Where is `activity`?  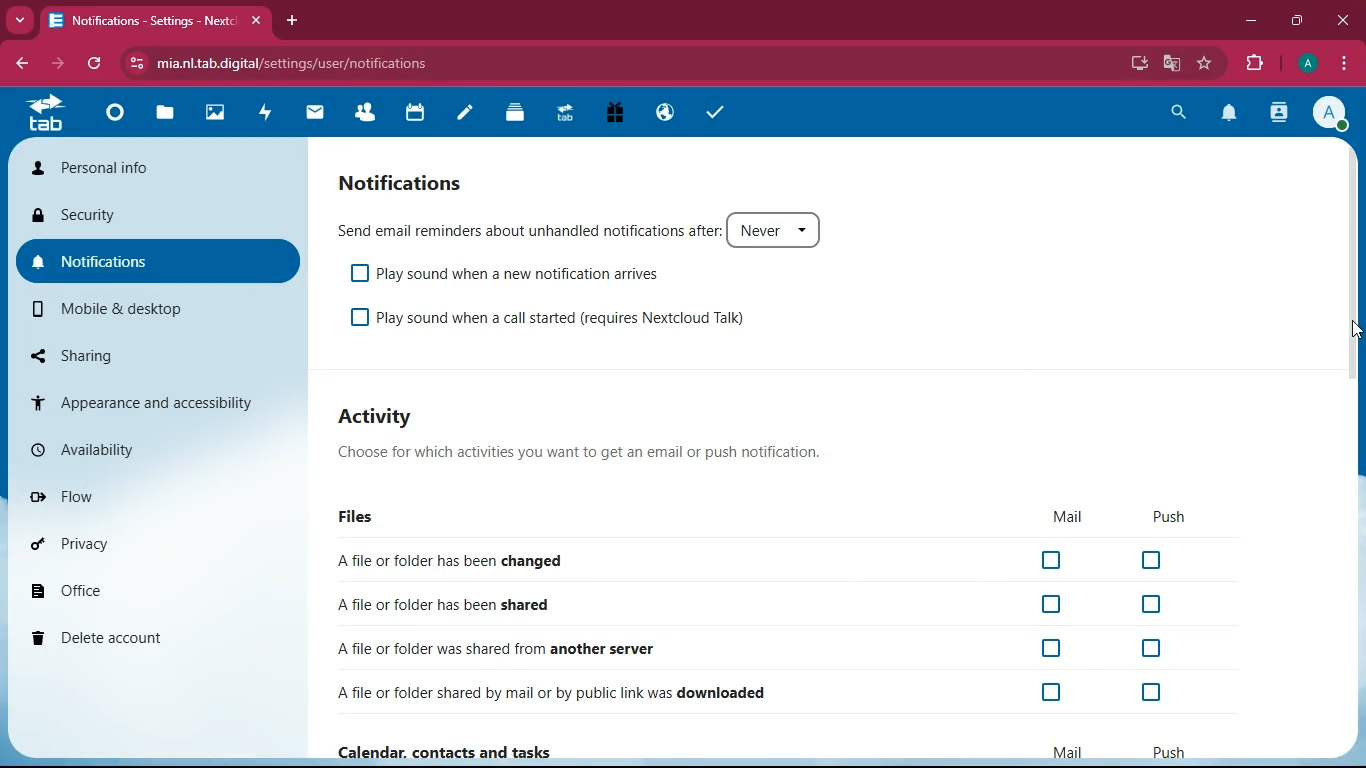
activity is located at coordinates (385, 415).